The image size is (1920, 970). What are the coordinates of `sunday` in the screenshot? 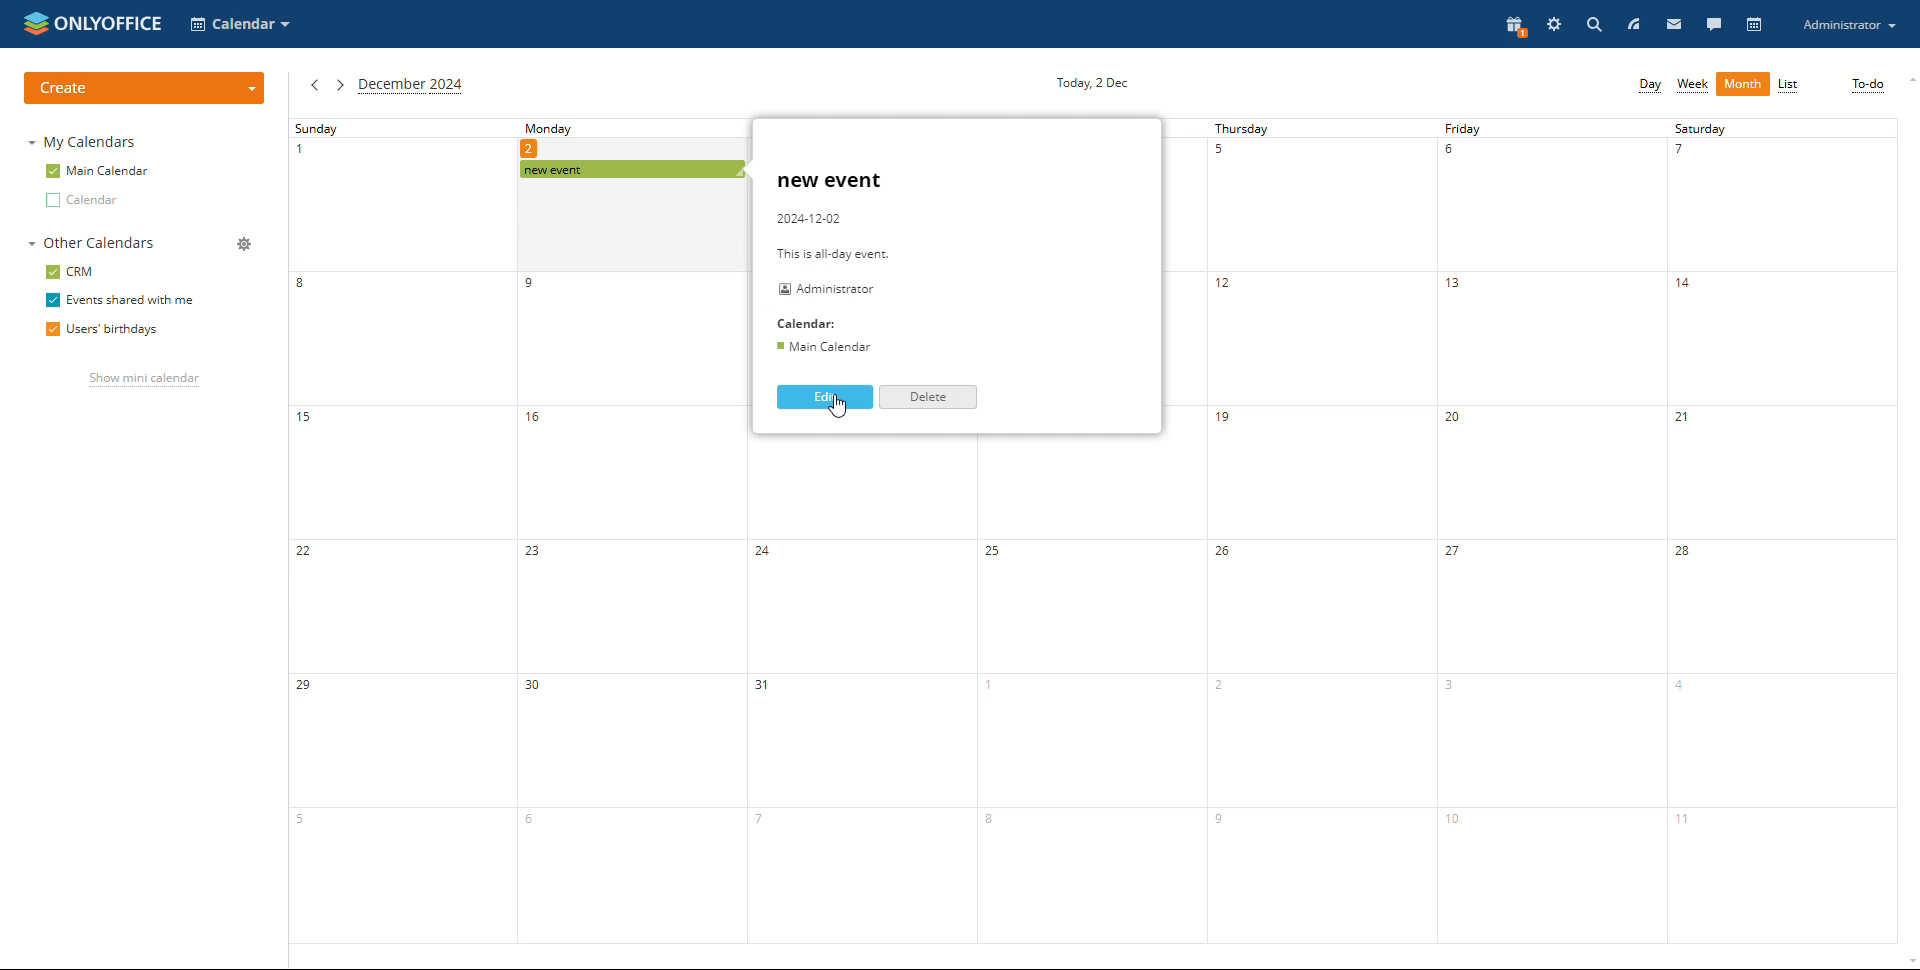 It's located at (398, 531).